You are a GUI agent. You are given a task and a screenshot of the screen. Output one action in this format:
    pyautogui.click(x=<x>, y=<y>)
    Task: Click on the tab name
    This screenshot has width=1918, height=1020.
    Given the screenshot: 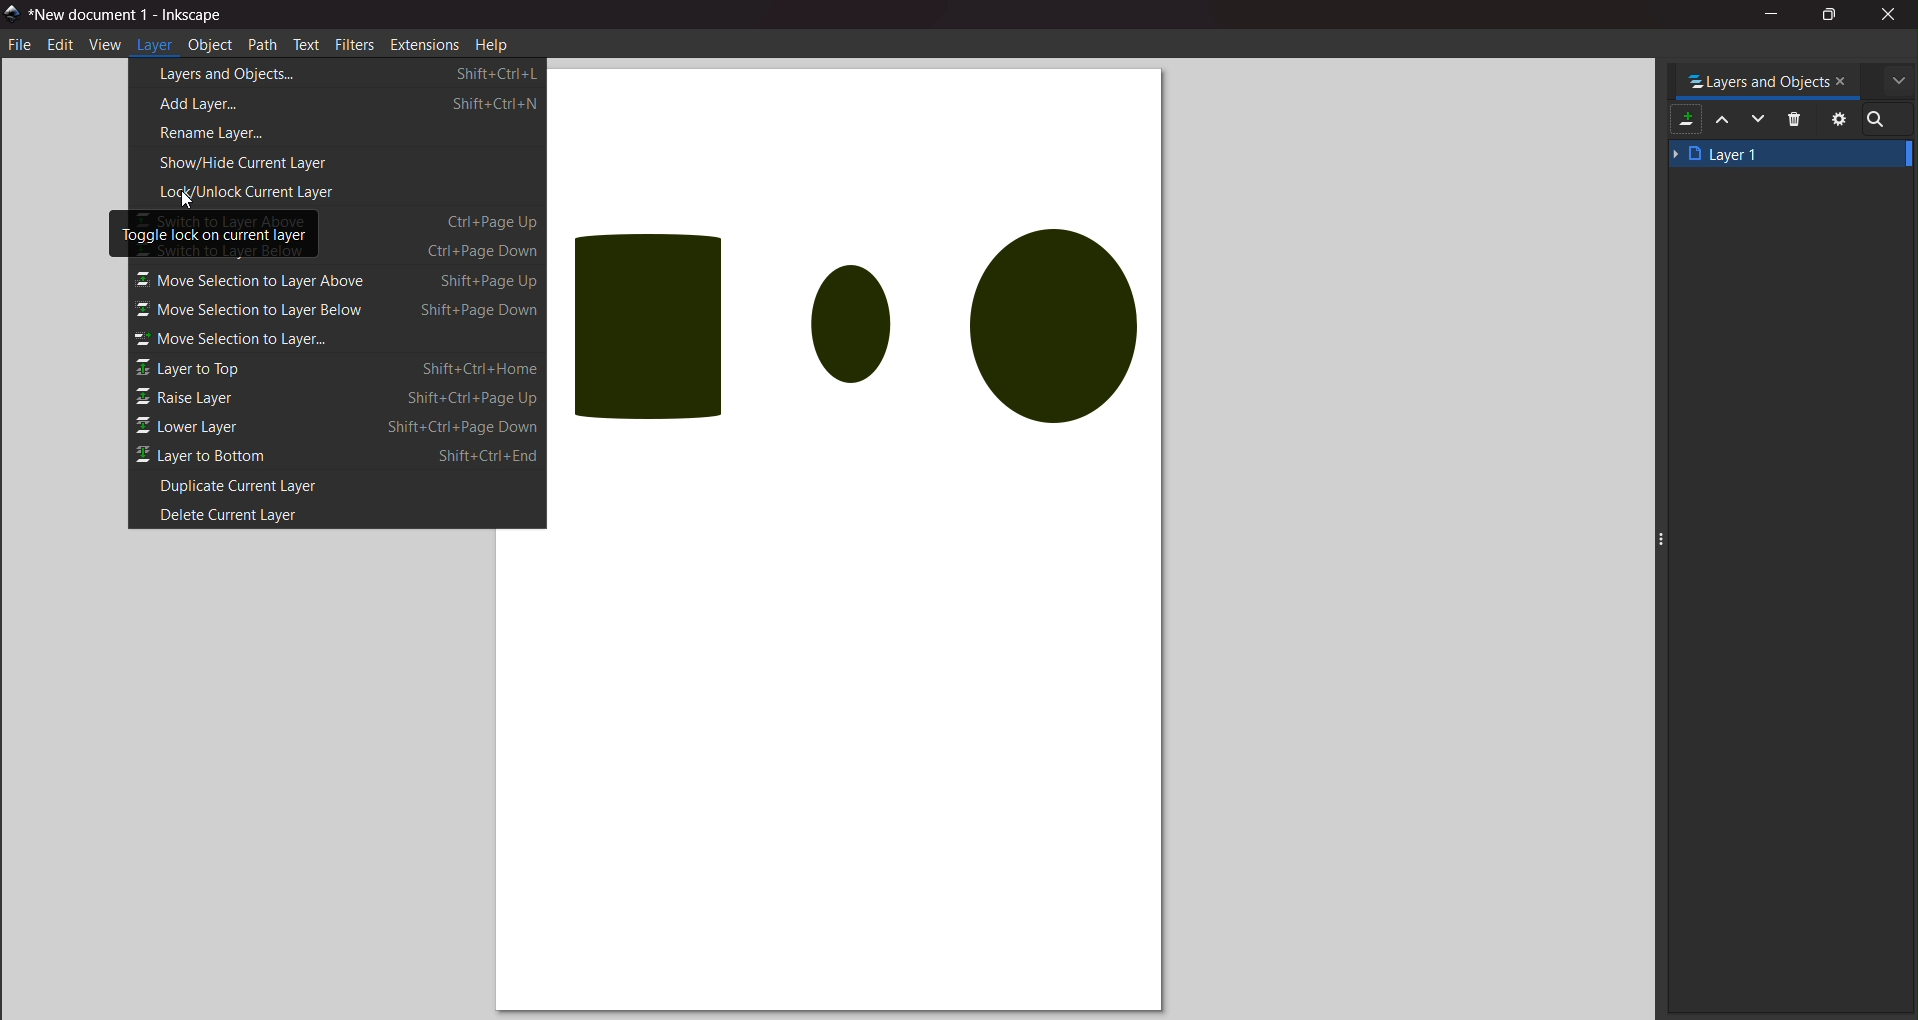 What is the action you would take?
    pyautogui.click(x=1759, y=80)
    